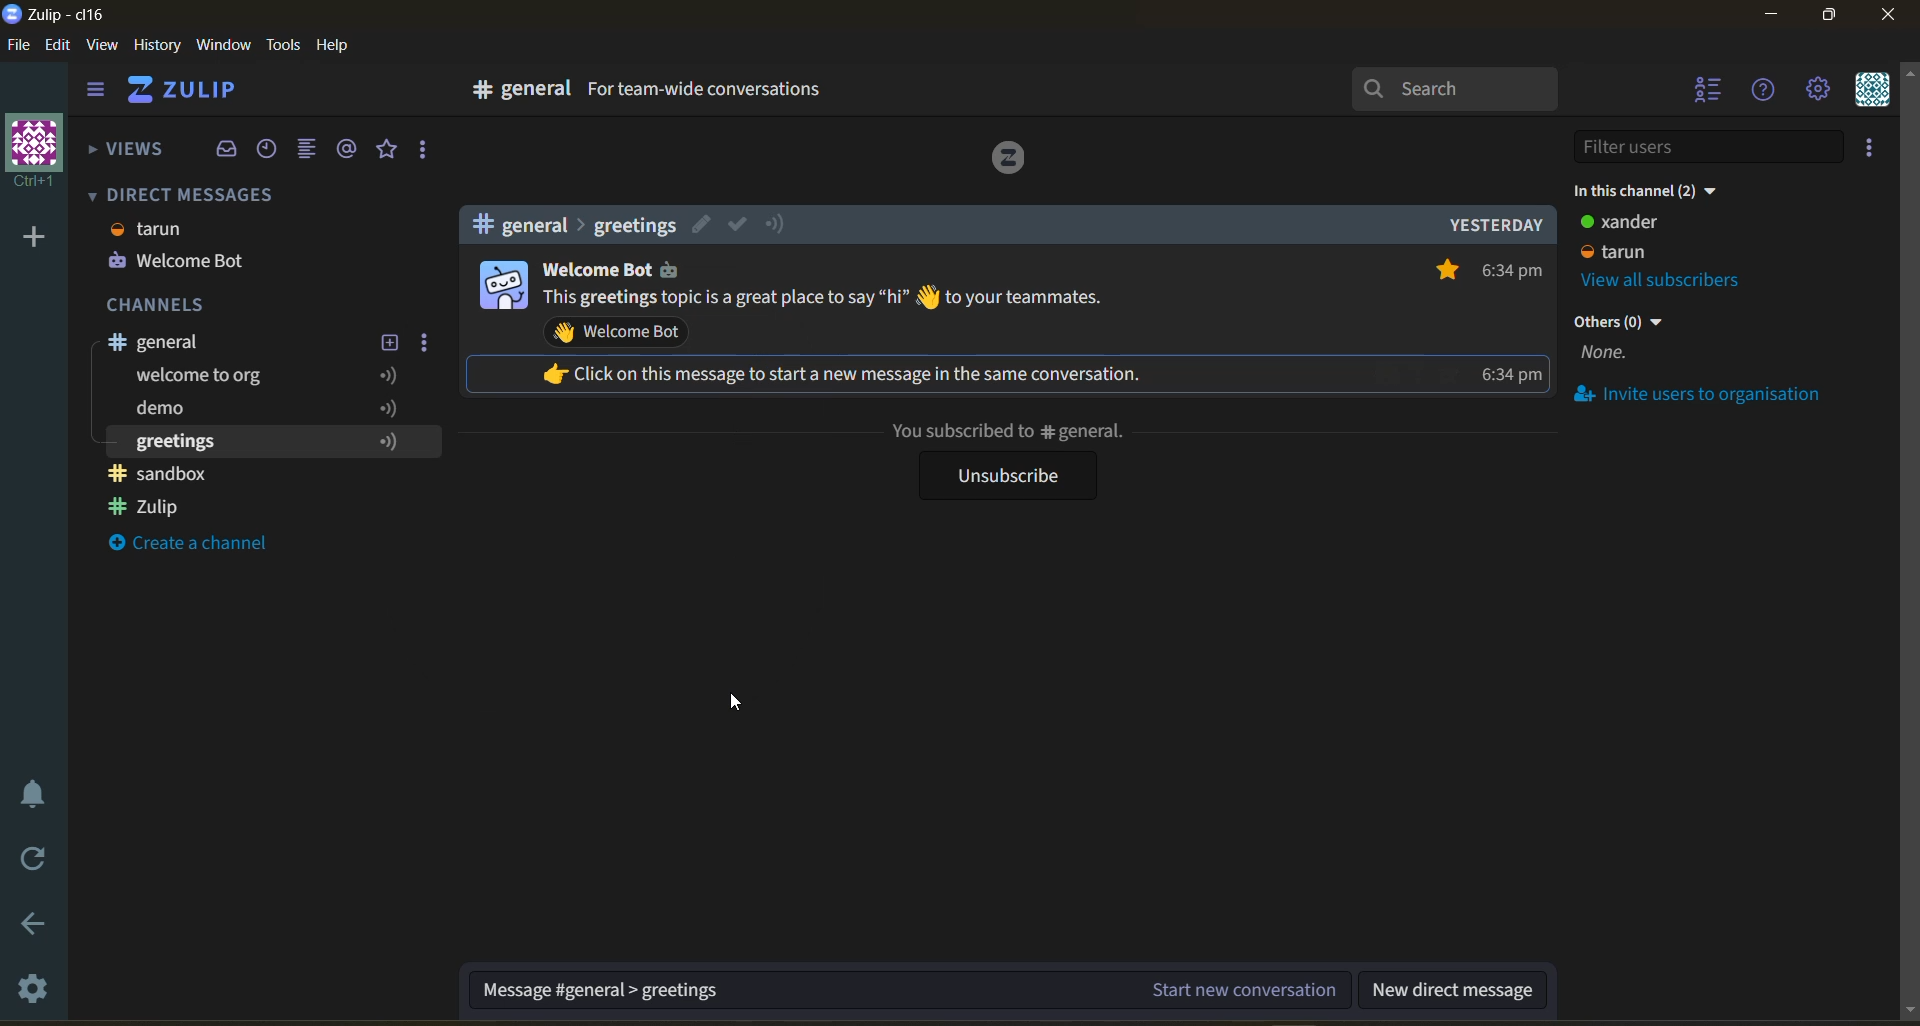  What do you see at coordinates (502, 285) in the screenshot?
I see `user profile` at bounding box center [502, 285].